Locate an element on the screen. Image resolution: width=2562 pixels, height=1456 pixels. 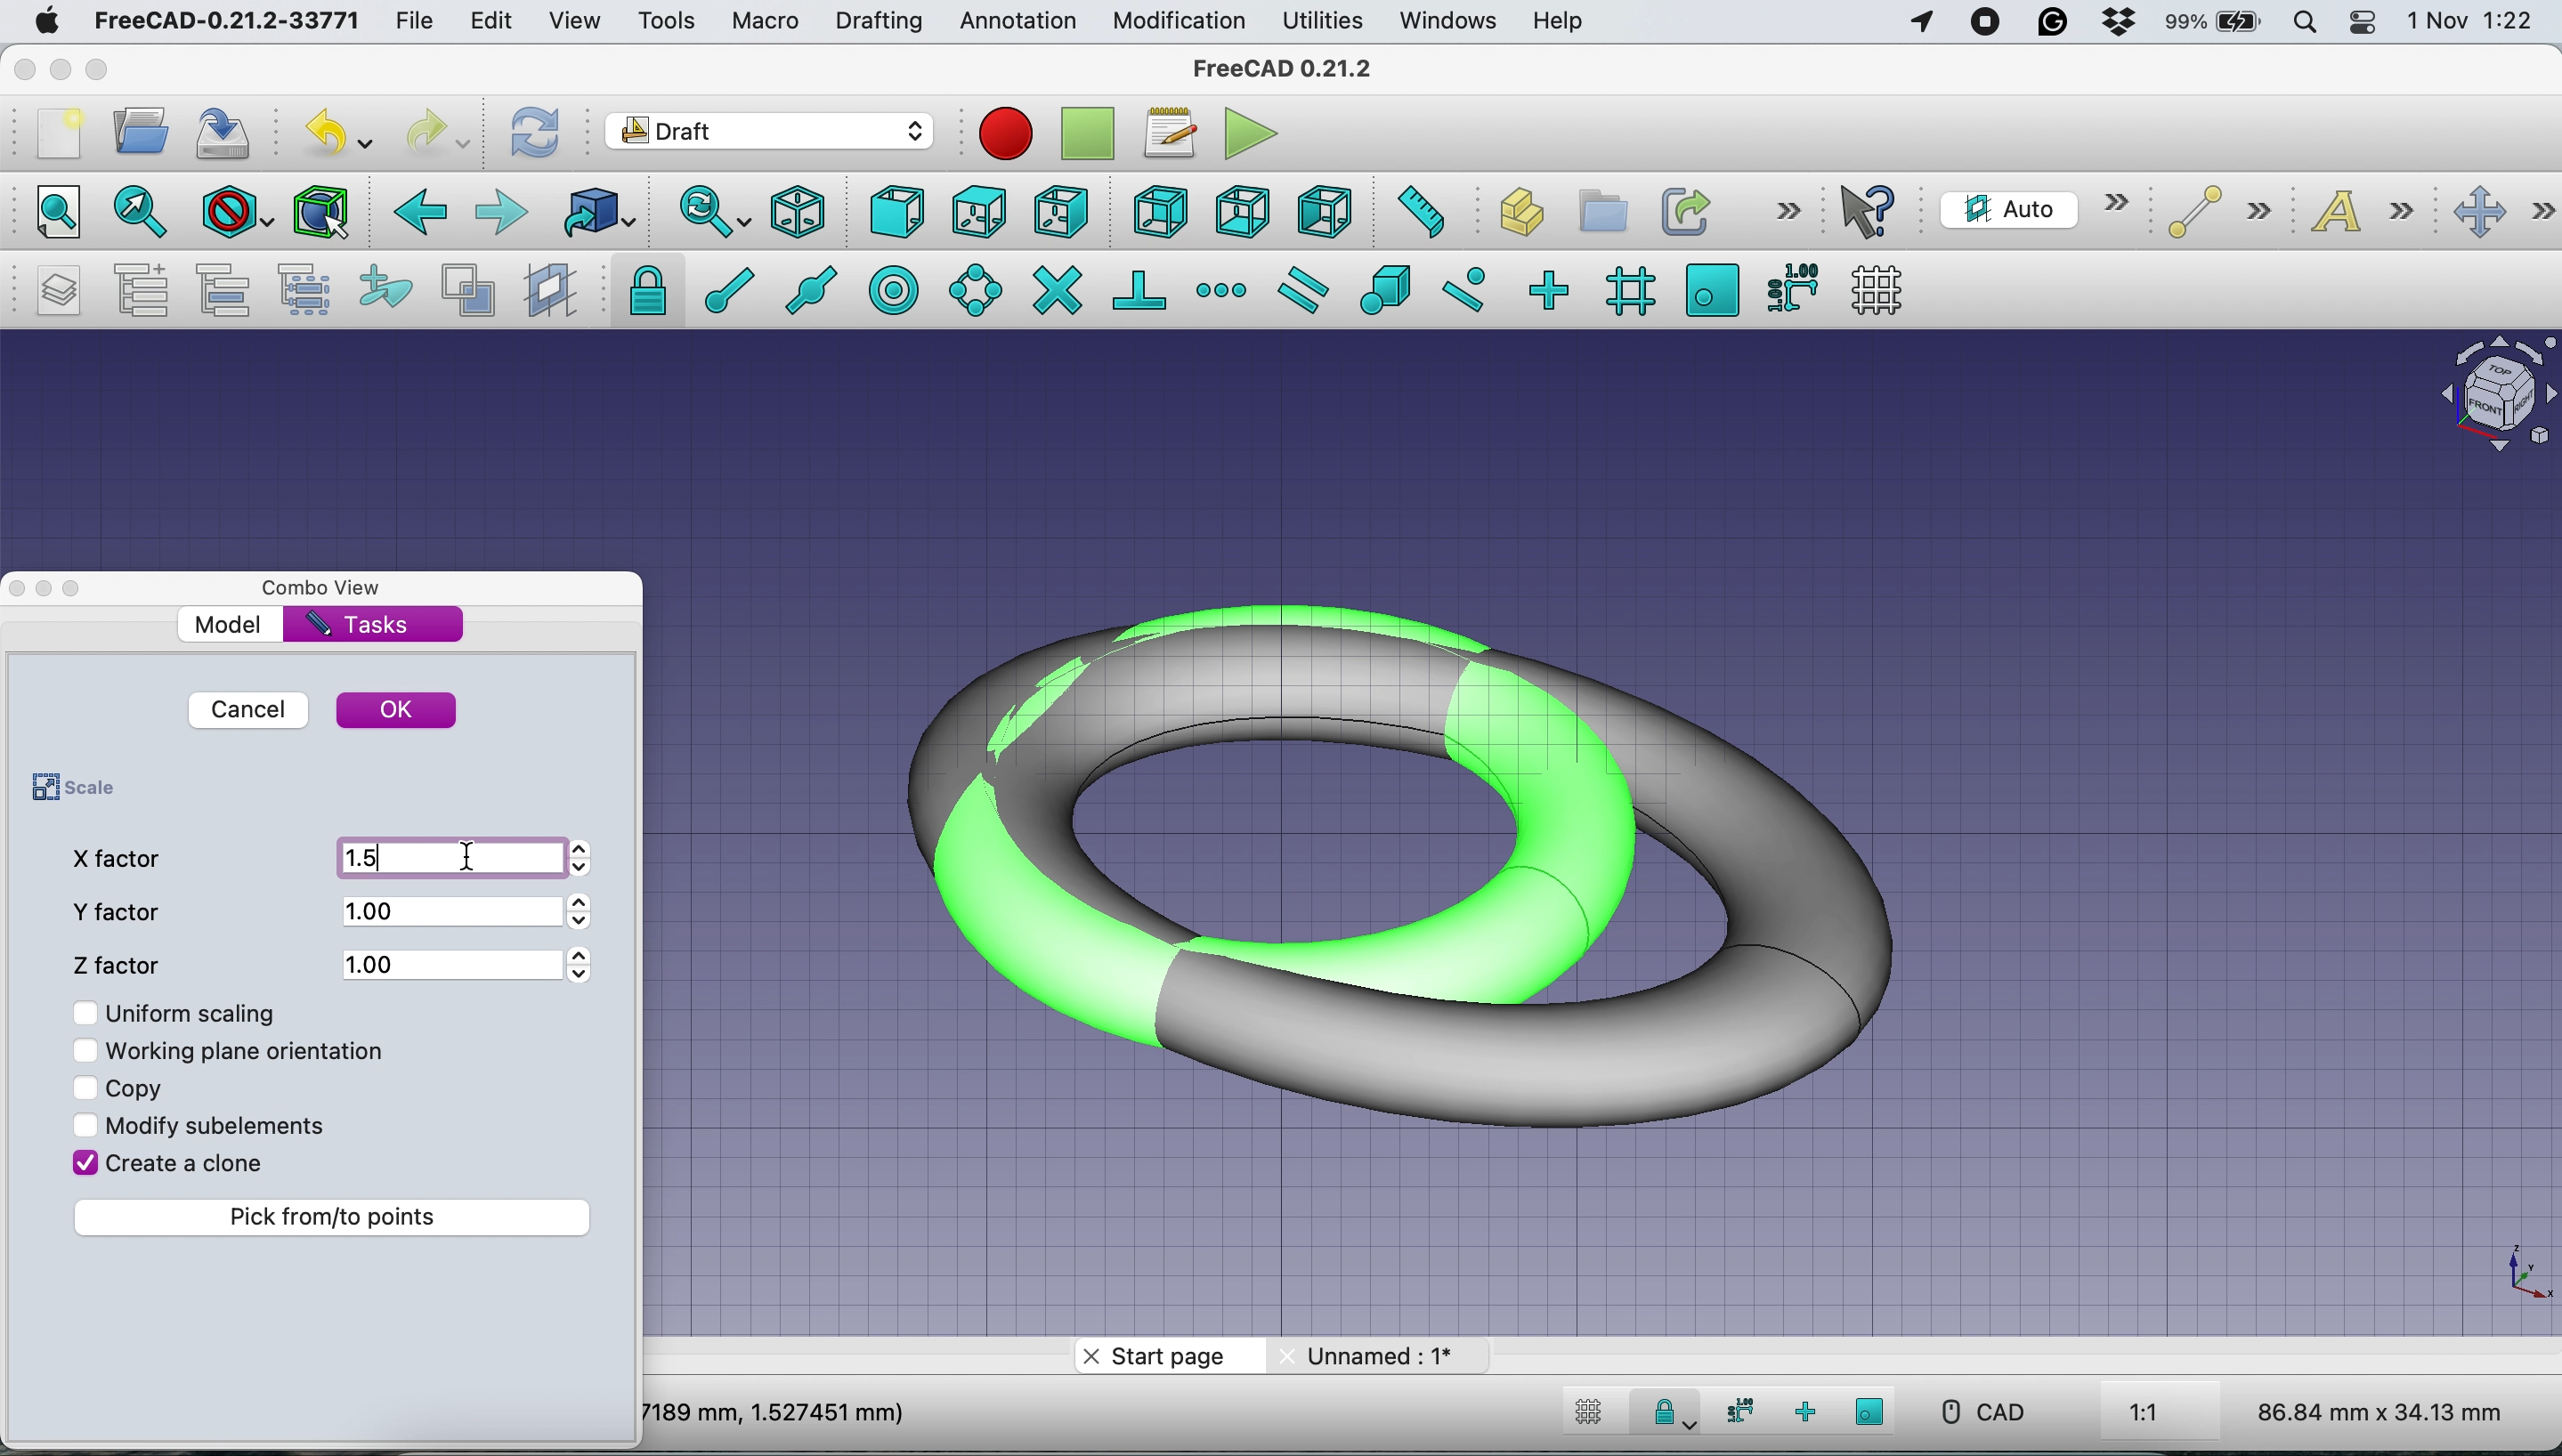
move is located at coordinates (2503, 213).